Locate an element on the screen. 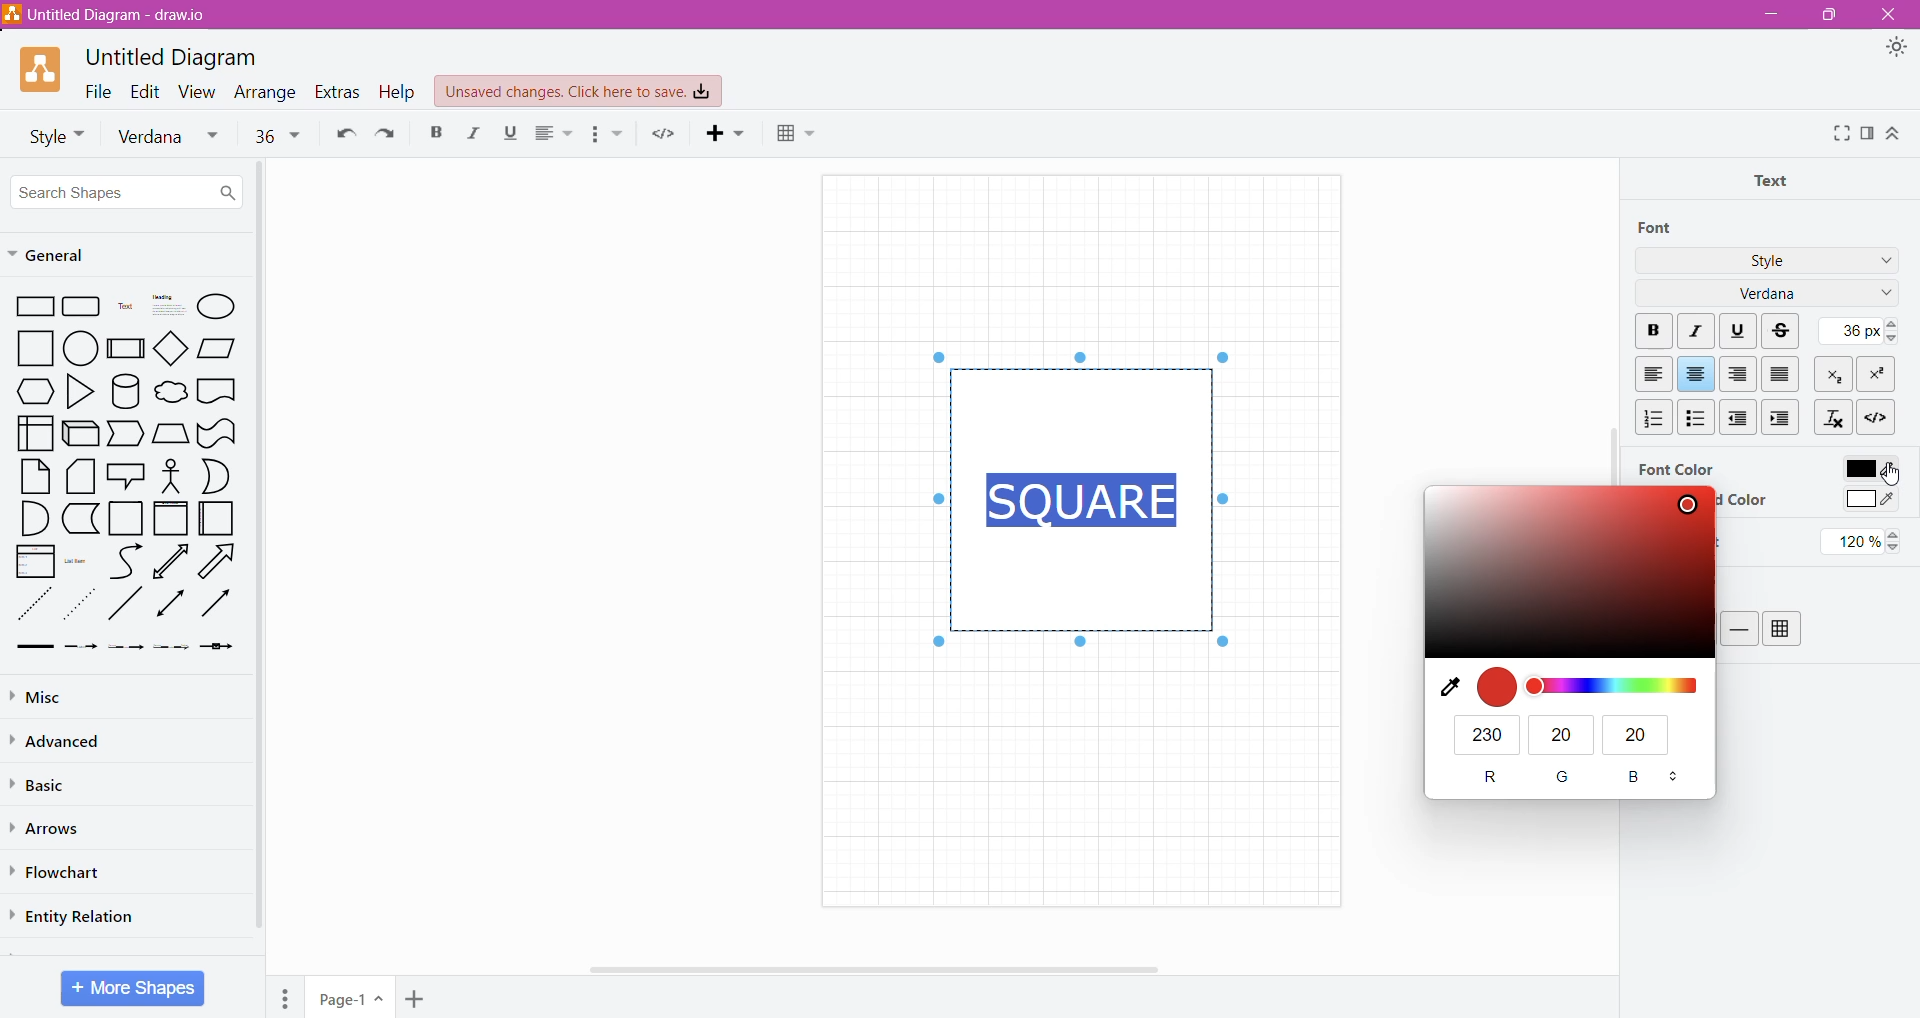 The image size is (1920, 1018). List Box is located at coordinates (33, 561).